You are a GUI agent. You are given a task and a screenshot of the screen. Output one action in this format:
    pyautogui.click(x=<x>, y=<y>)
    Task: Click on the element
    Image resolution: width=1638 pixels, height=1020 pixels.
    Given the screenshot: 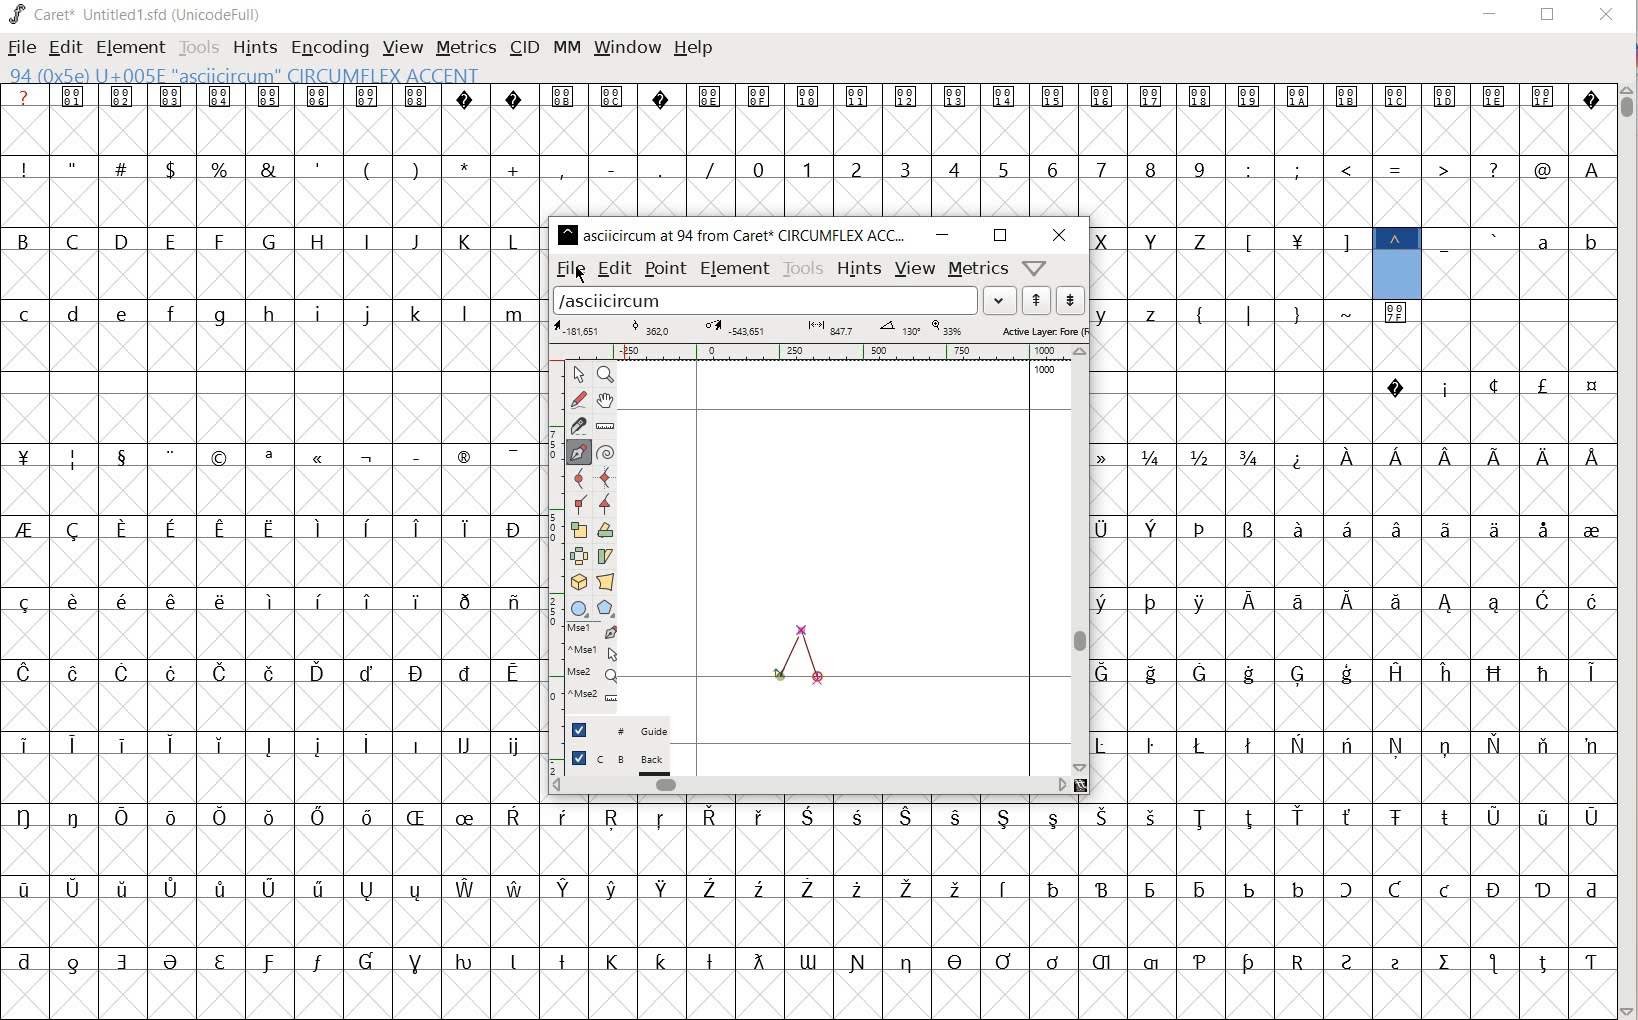 What is the action you would take?
    pyautogui.click(x=735, y=268)
    